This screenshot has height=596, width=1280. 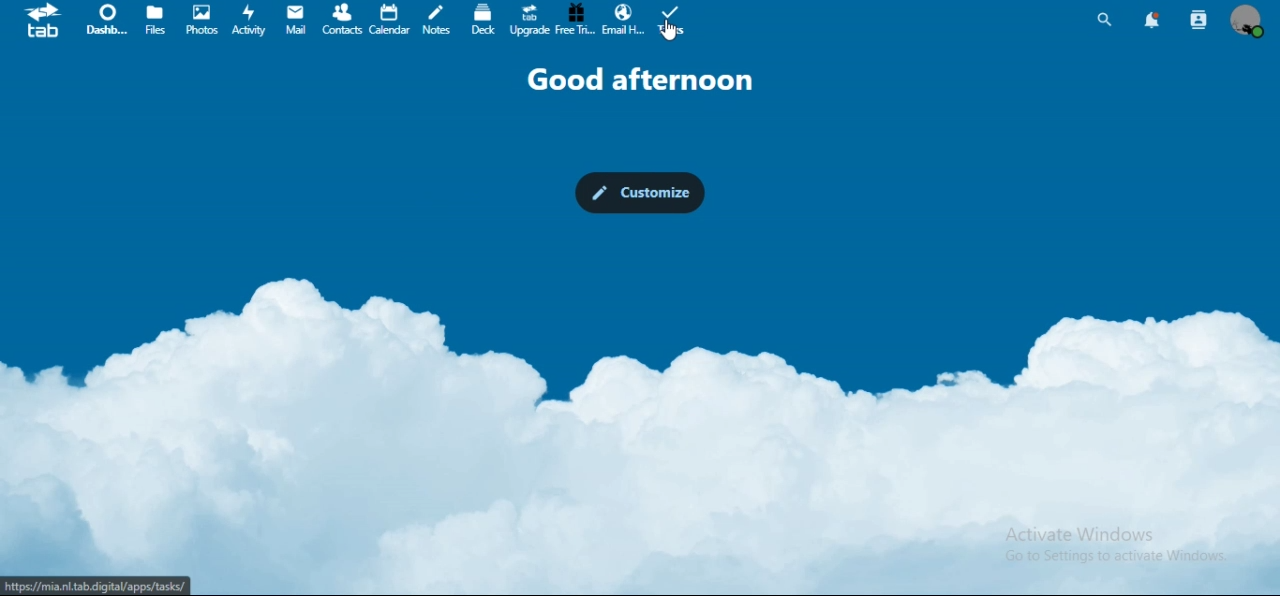 I want to click on deck, so click(x=482, y=20).